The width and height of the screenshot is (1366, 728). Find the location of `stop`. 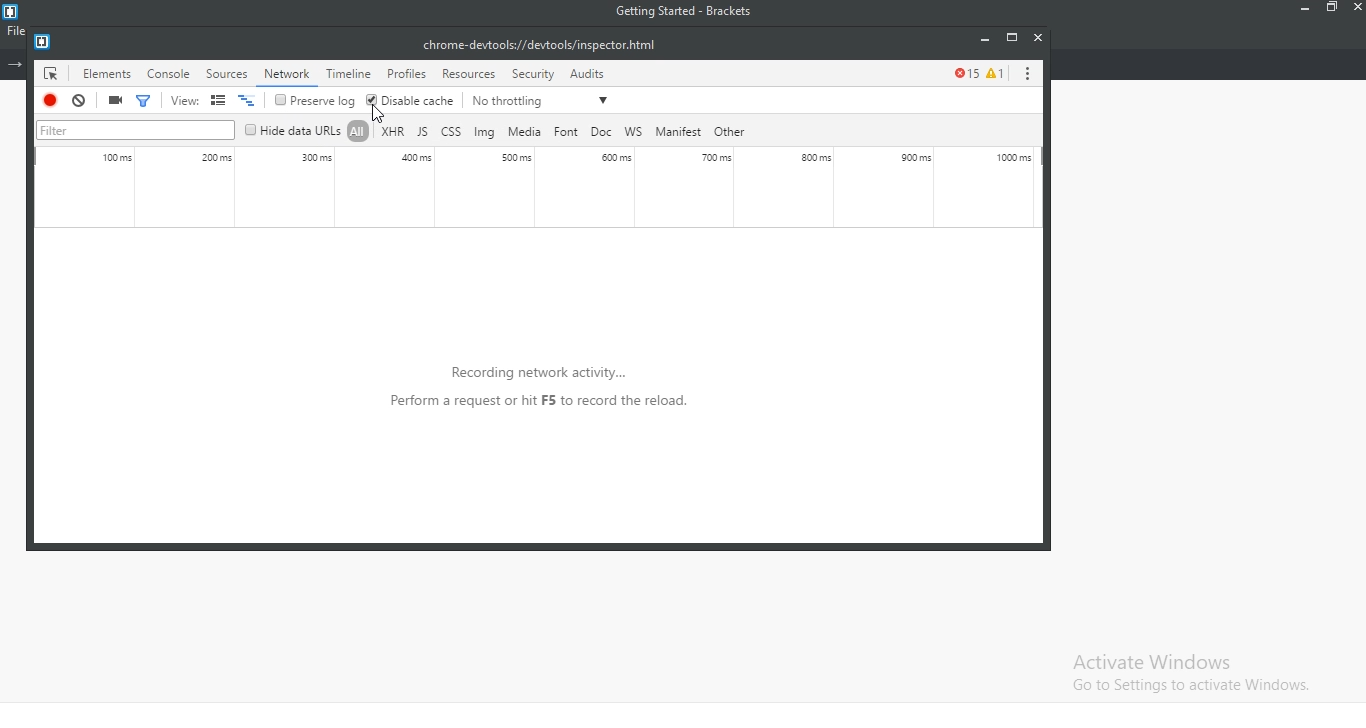

stop is located at coordinates (53, 100).